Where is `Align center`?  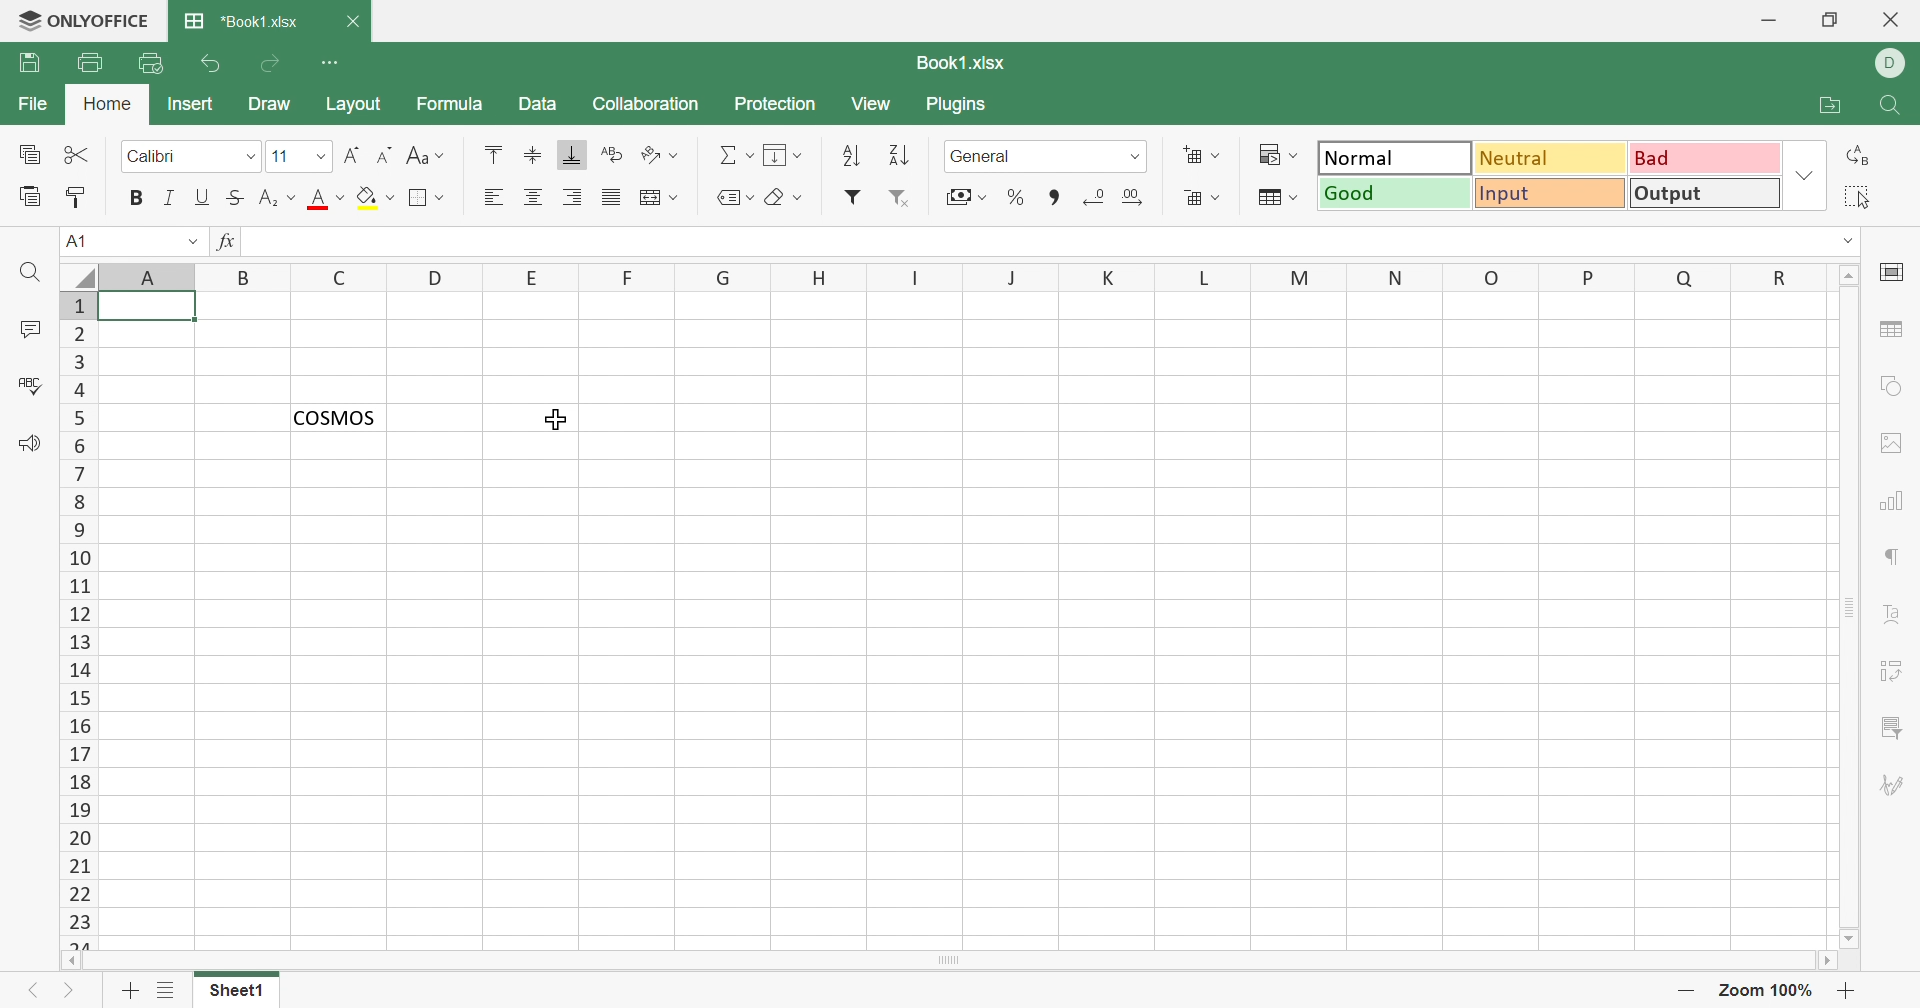 Align center is located at coordinates (533, 199).